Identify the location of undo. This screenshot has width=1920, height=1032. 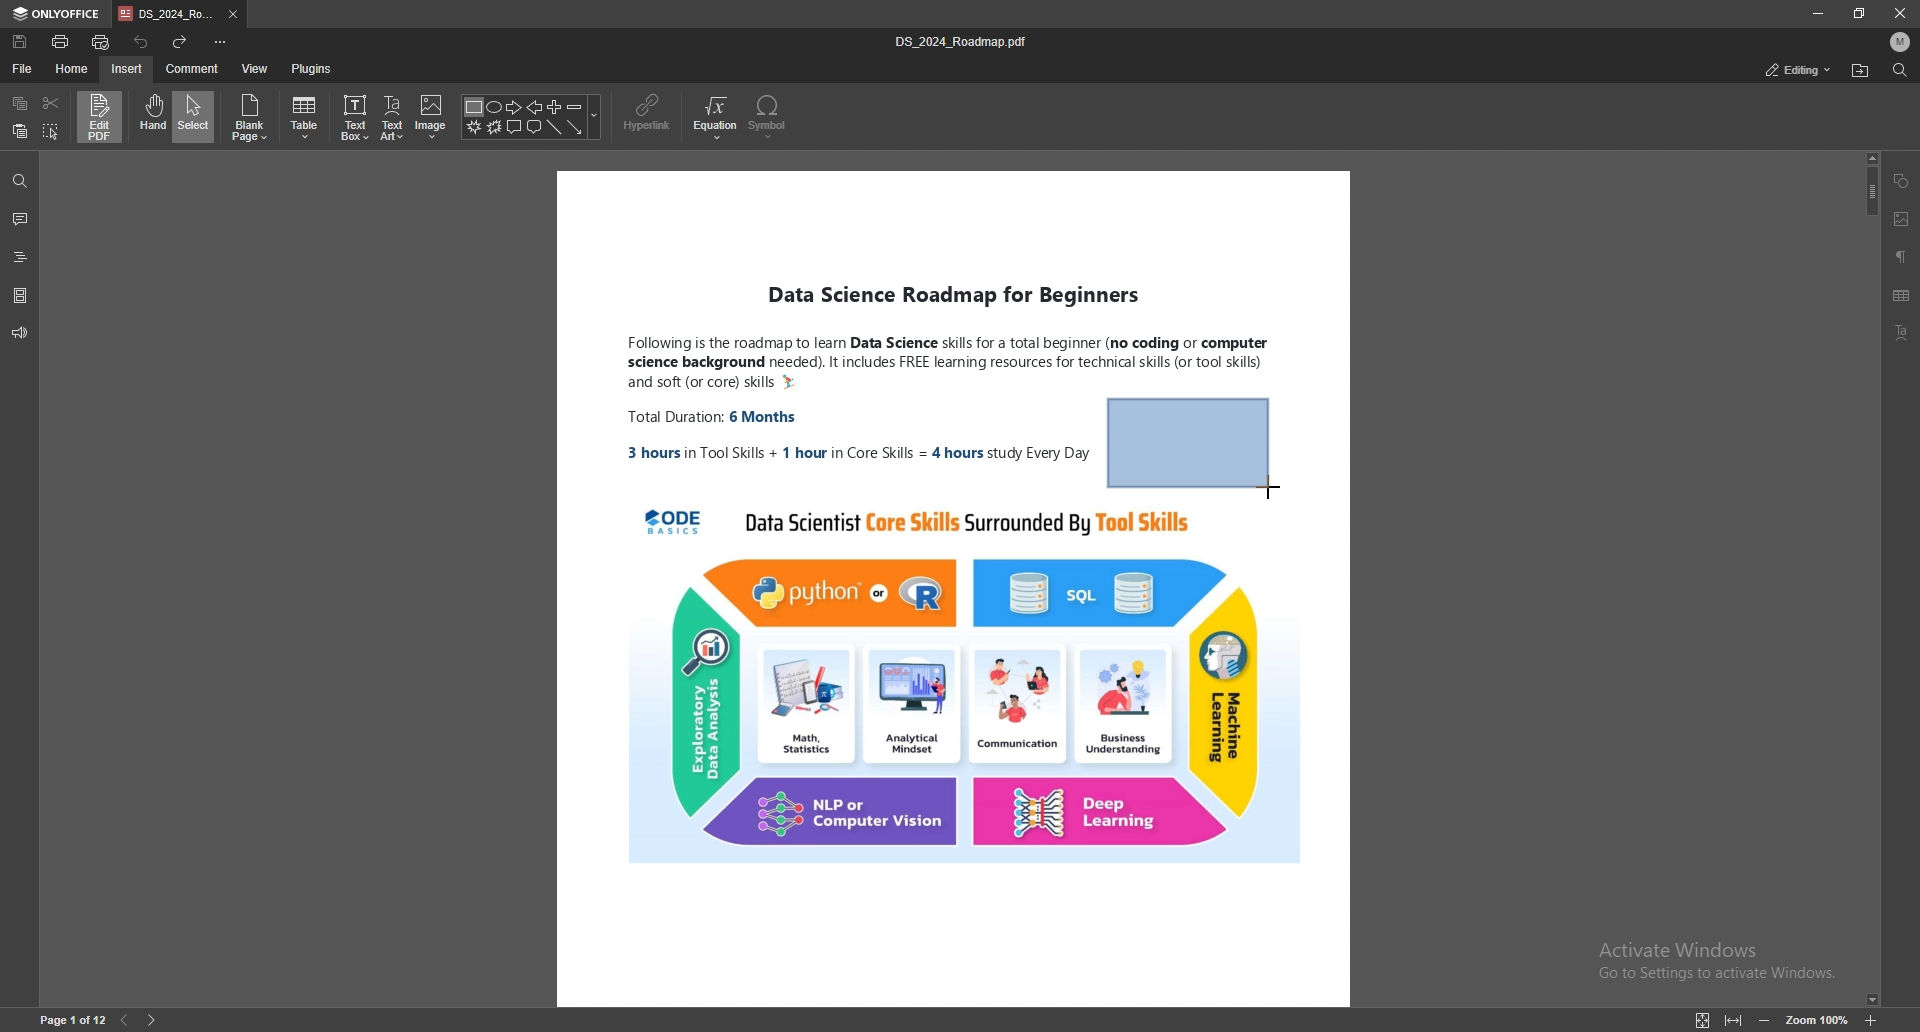
(142, 40).